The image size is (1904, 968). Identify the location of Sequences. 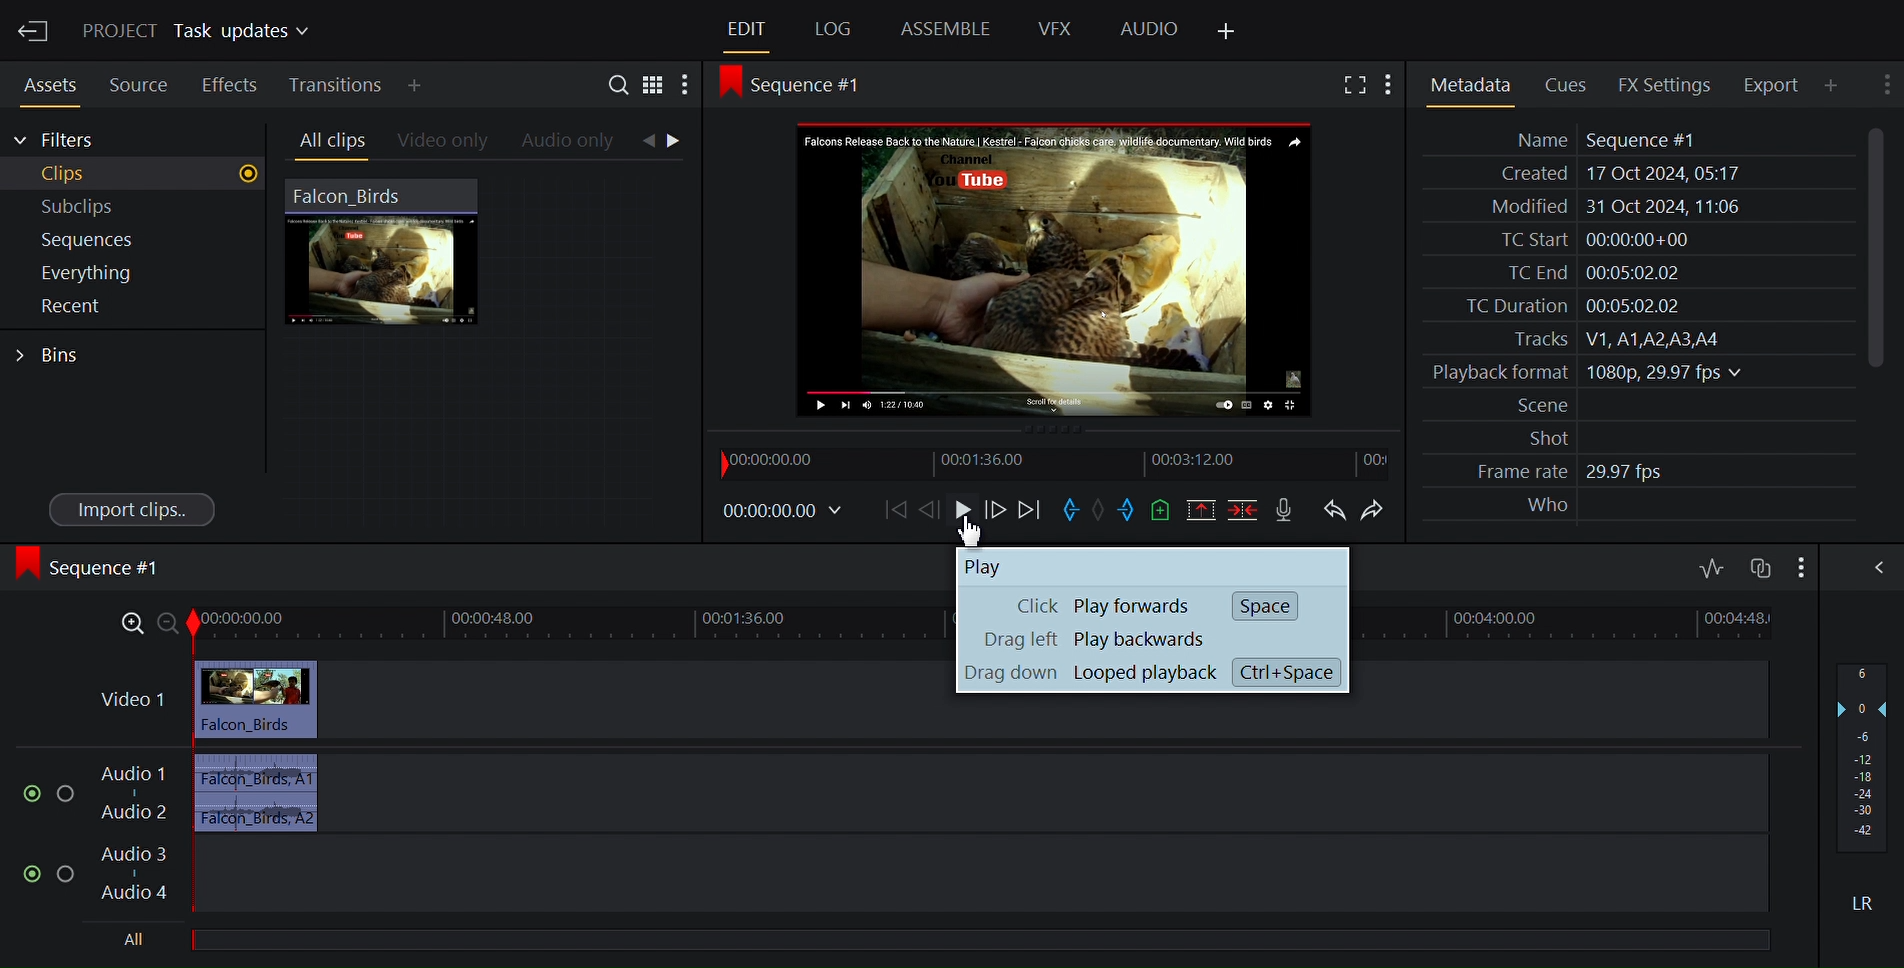
(124, 239).